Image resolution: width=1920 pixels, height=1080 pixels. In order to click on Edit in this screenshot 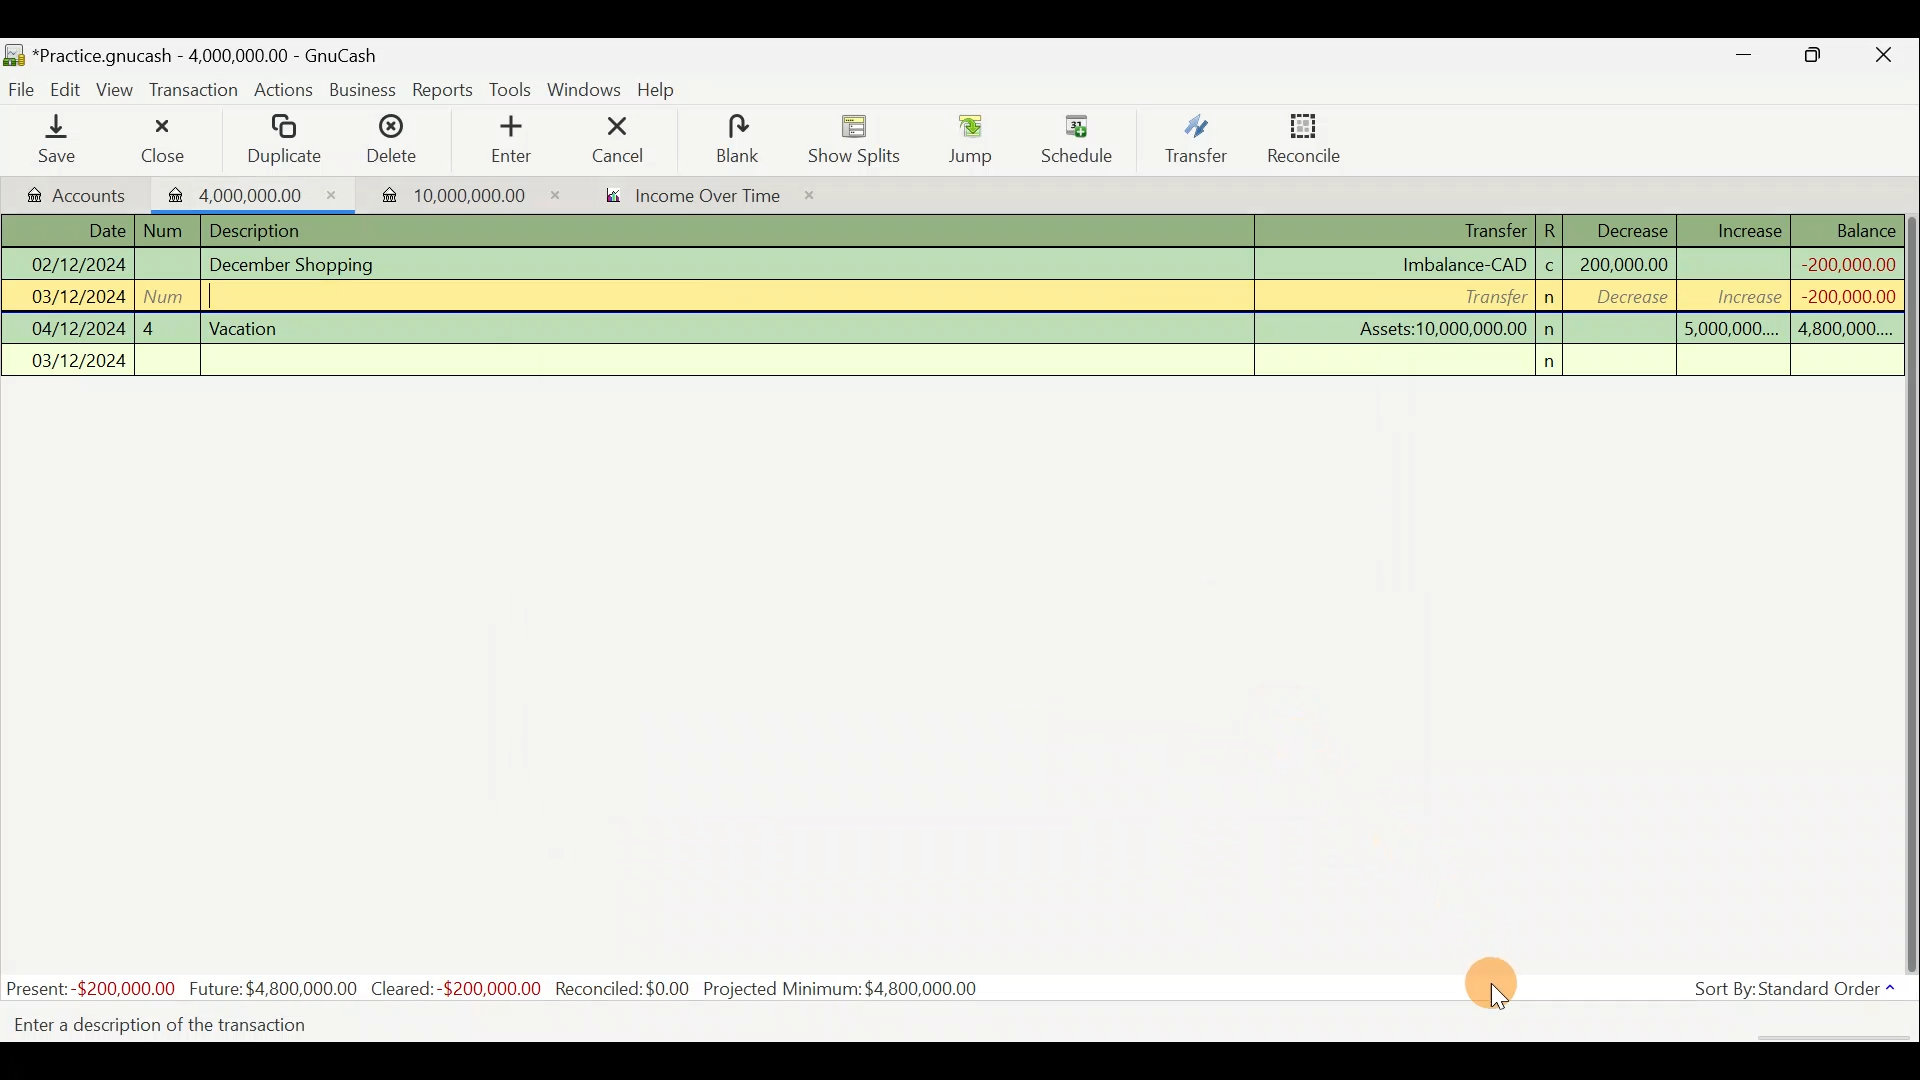, I will do `click(69, 89)`.